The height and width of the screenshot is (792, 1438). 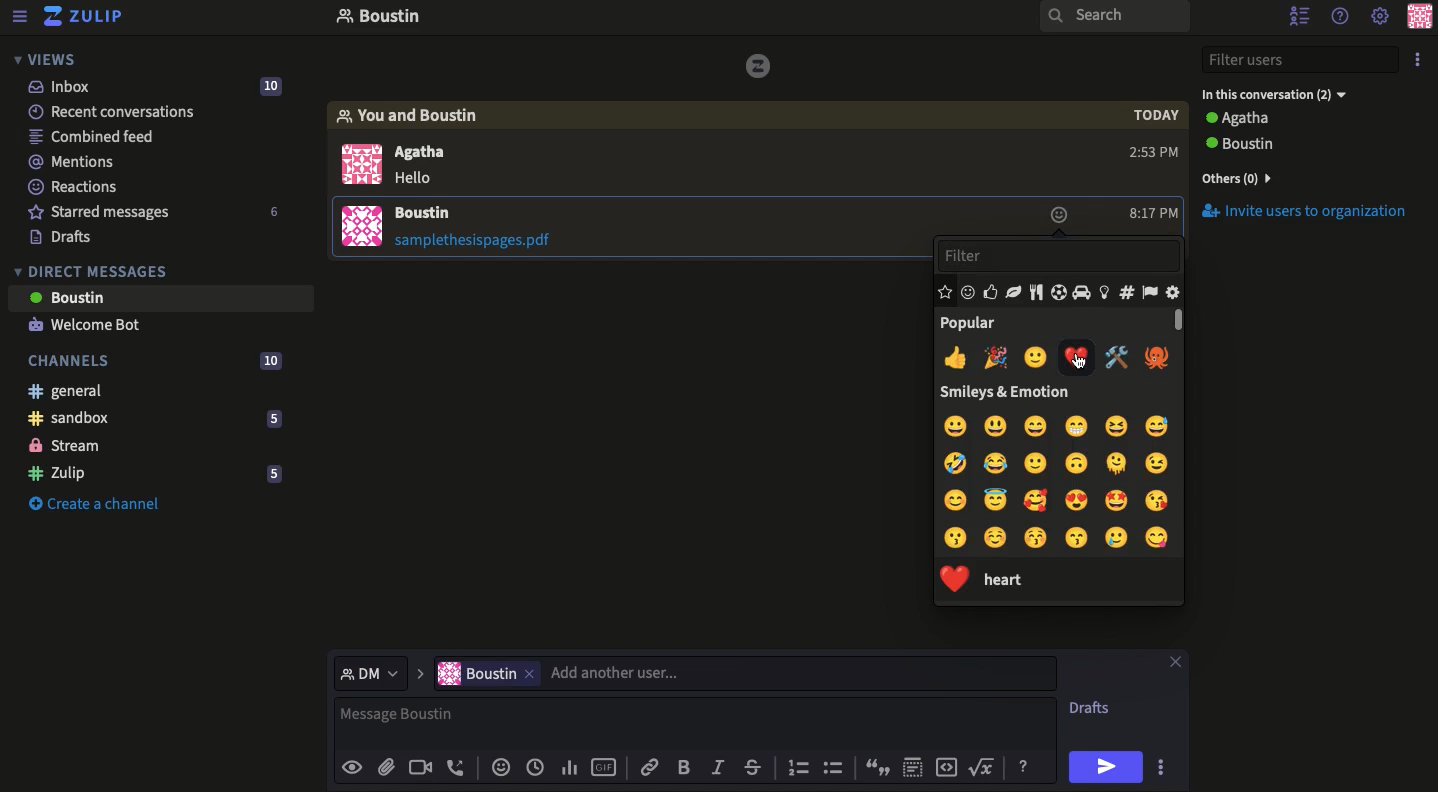 What do you see at coordinates (363, 228) in the screenshot?
I see `image` at bounding box center [363, 228].